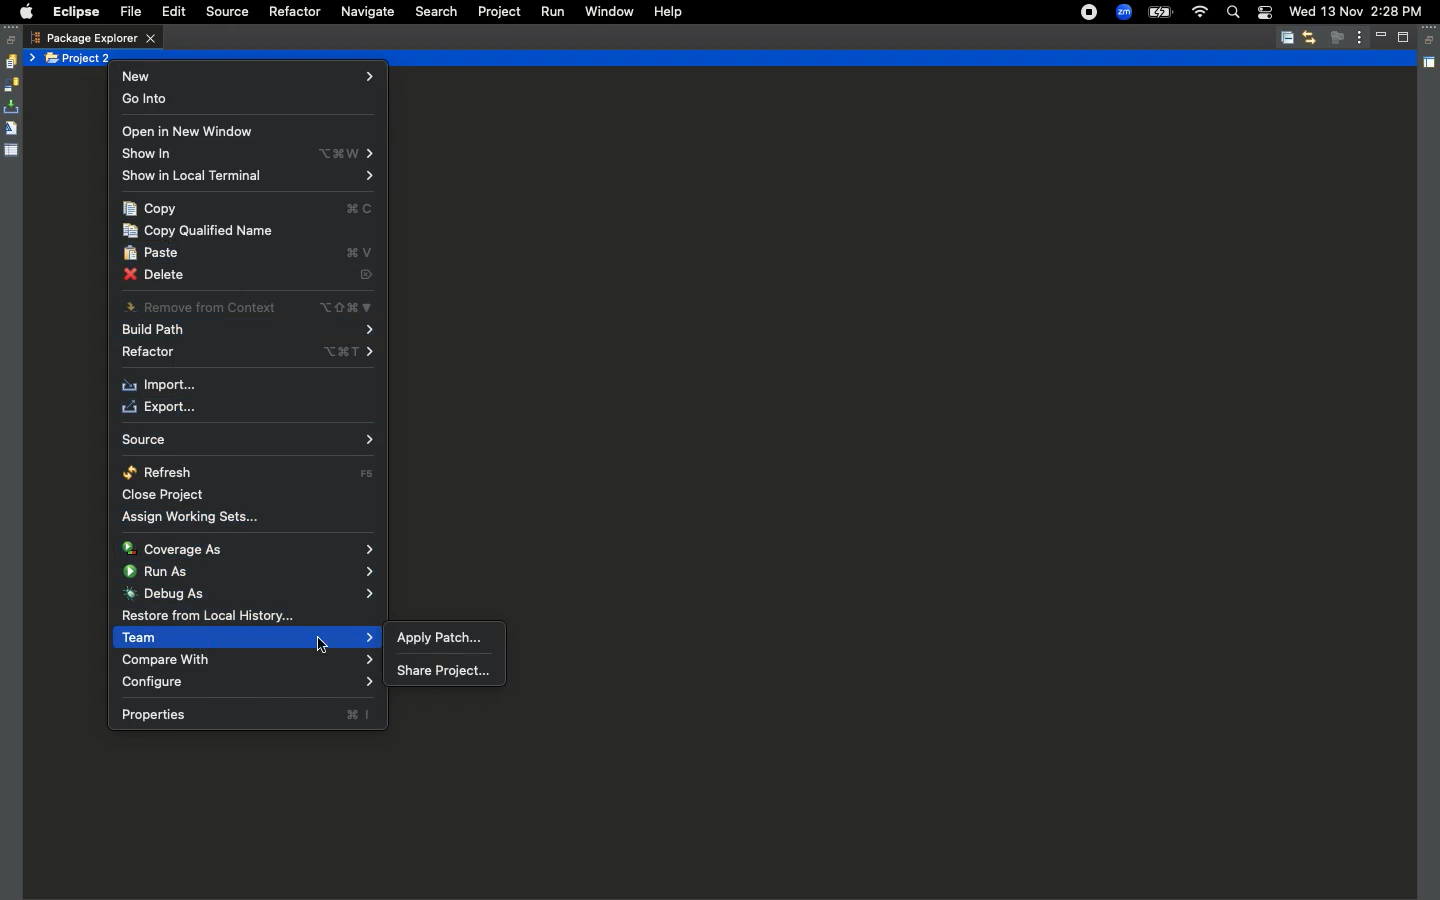 This screenshot has height=900, width=1440. What do you see at coordinates (1264, 14) in the screenshot?
I see `Notification` at bounding box center [1264, 14].